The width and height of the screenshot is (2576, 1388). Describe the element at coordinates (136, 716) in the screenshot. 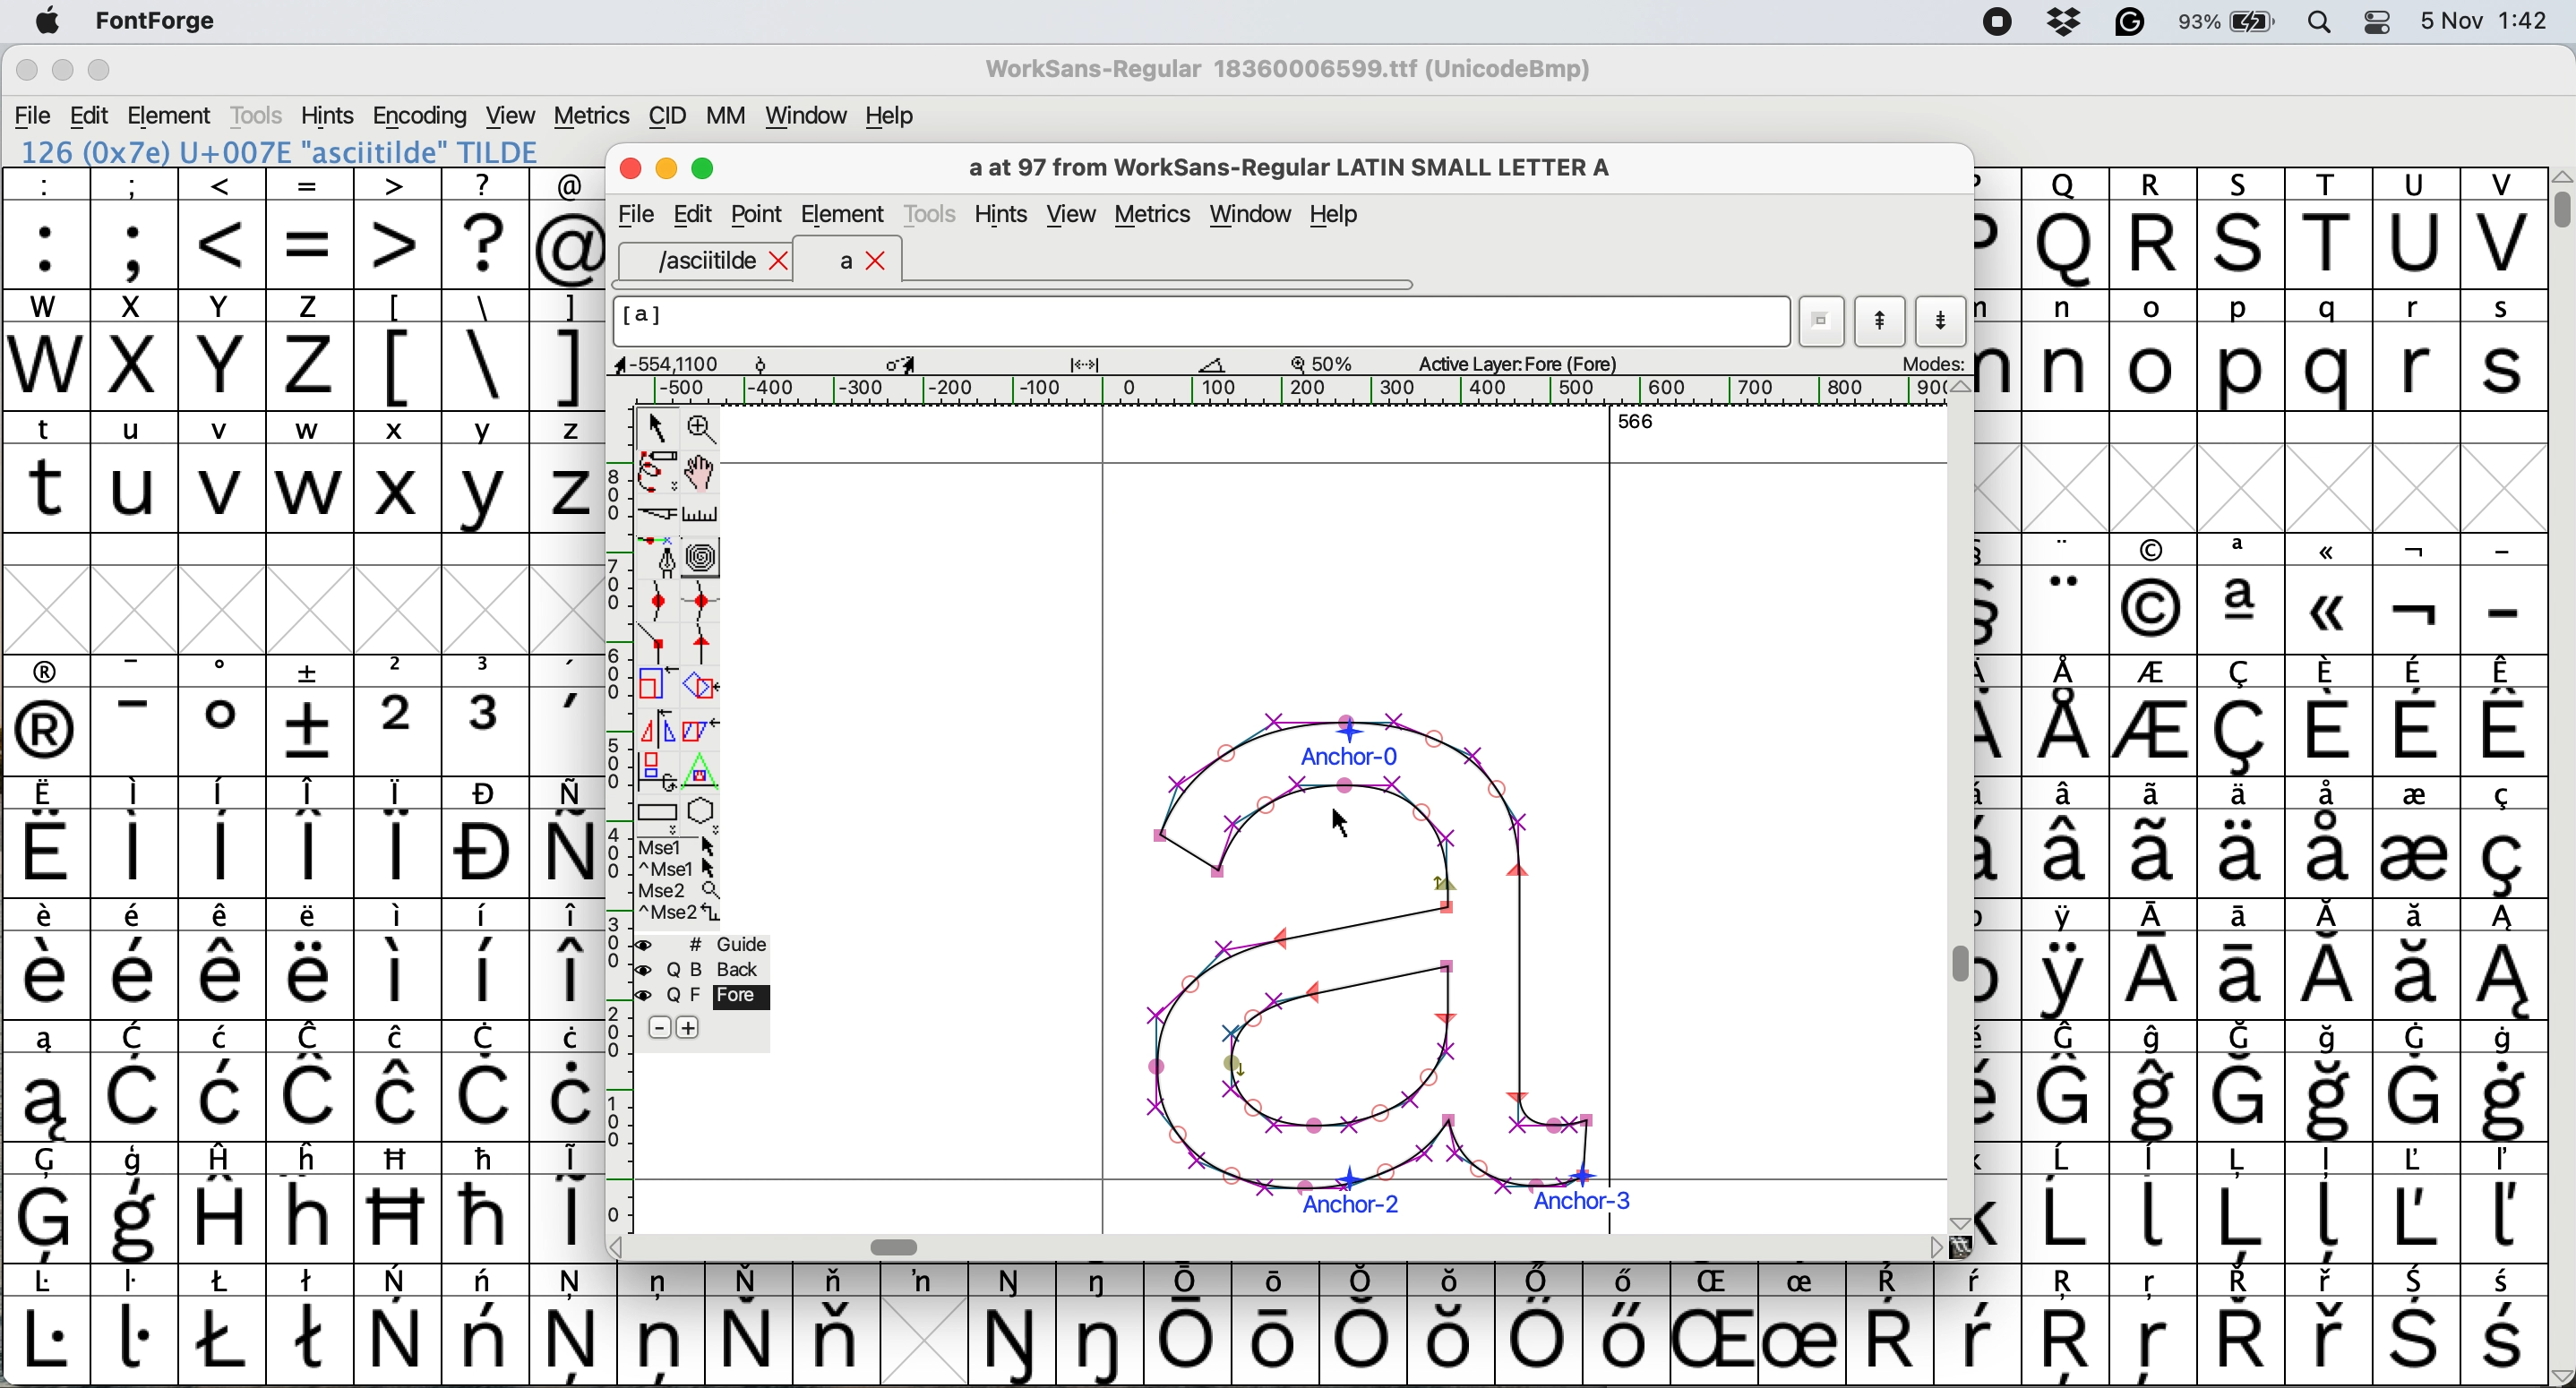

I see `symbol` at that location.